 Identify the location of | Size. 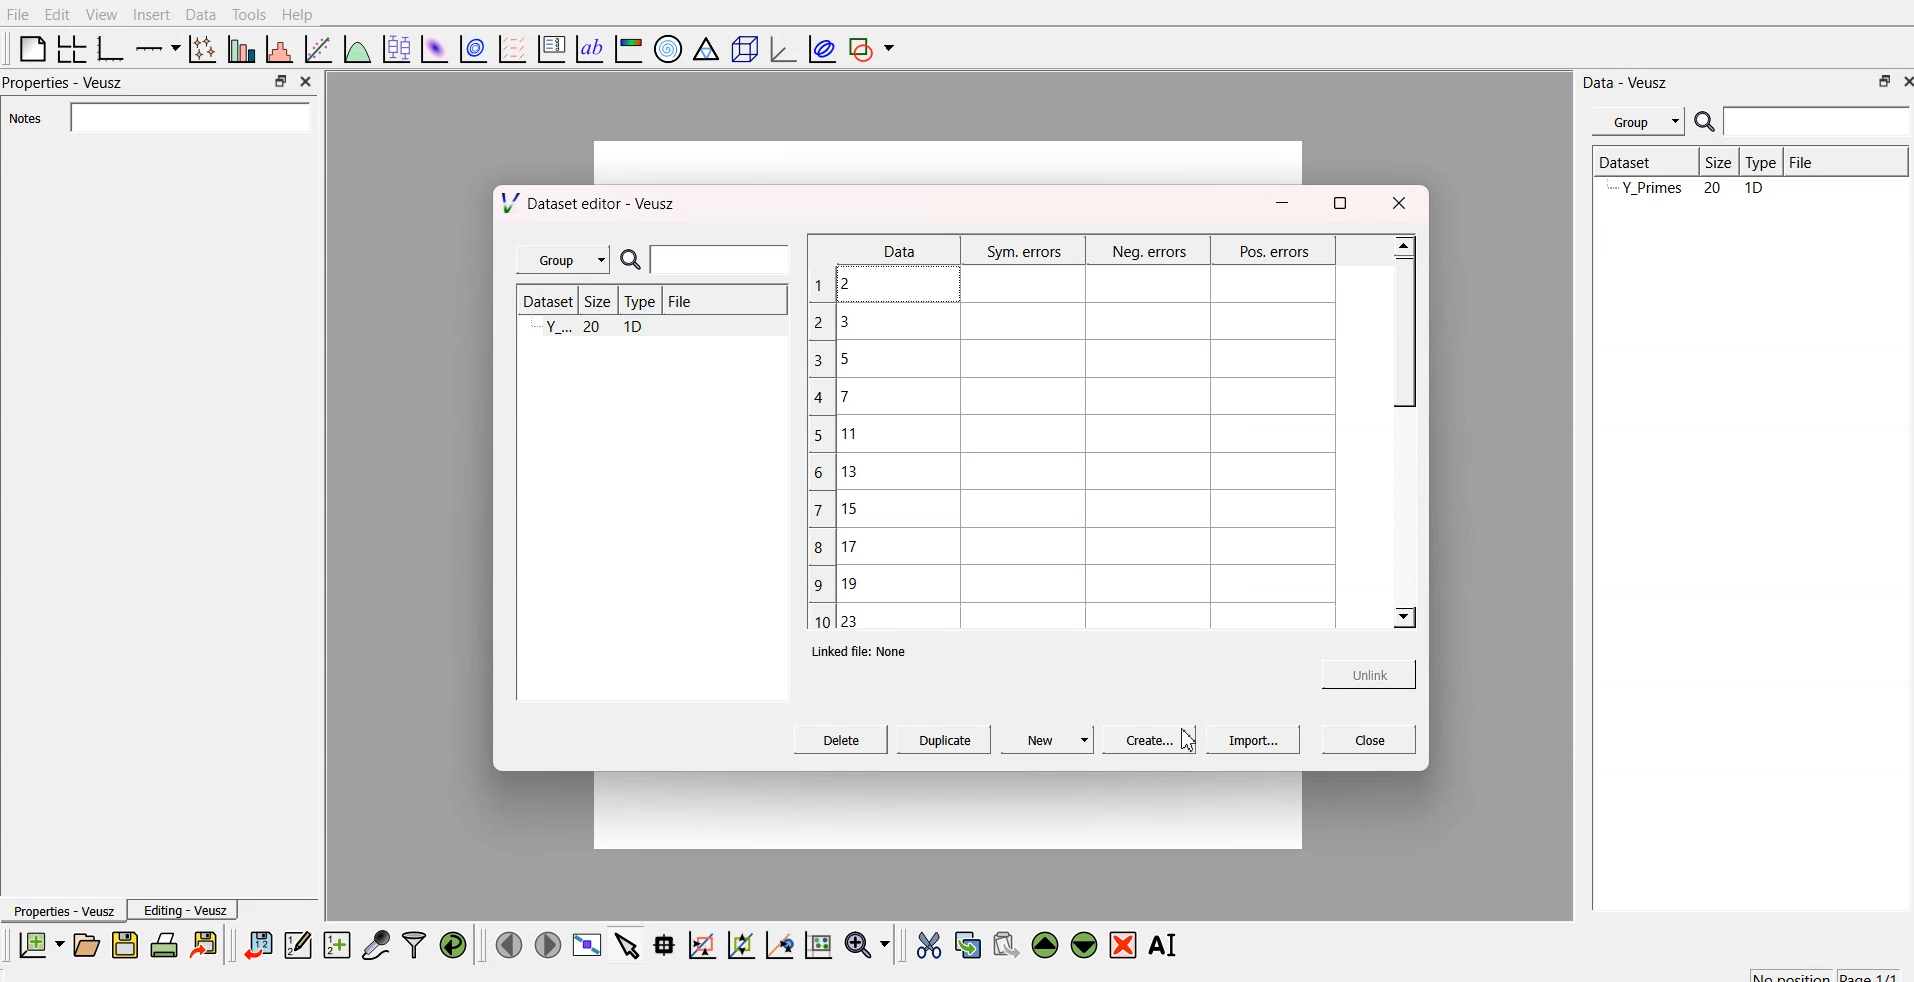
(1714, 161).